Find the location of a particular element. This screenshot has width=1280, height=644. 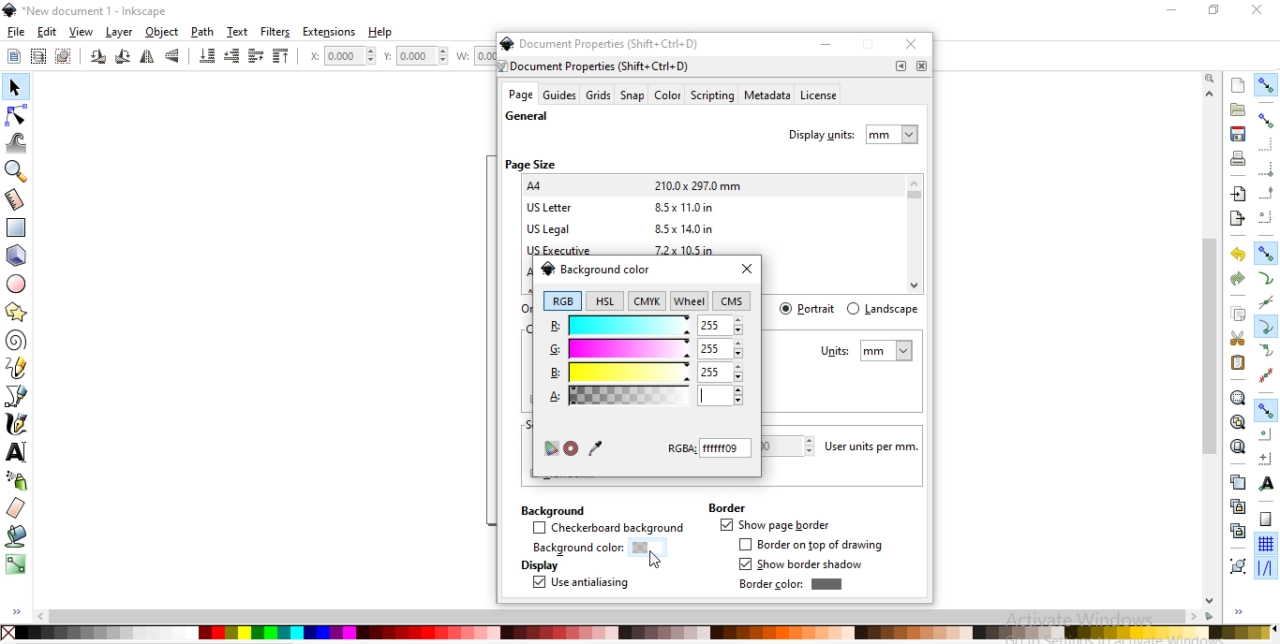

units is located at coordinates (867, 351).